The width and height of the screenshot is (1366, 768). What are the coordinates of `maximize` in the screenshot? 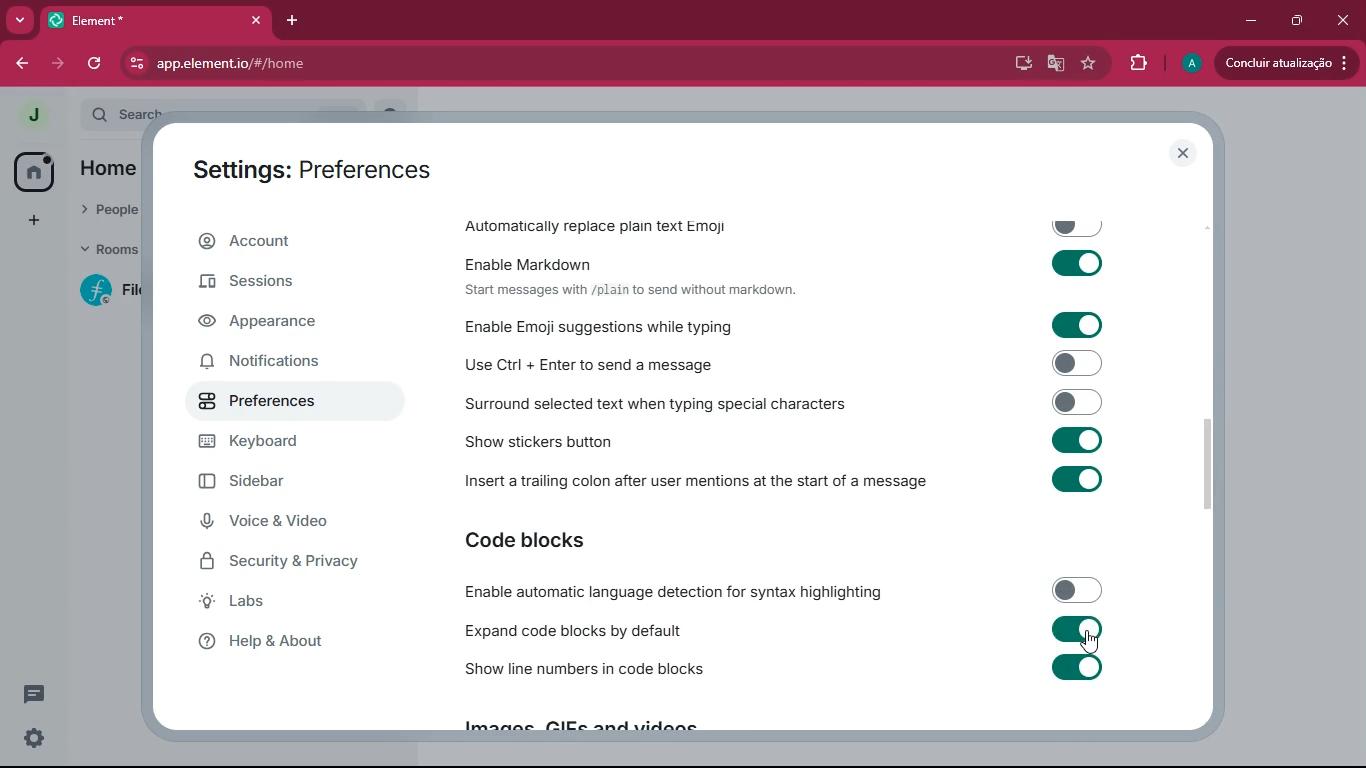 It's located at (1293, 22).